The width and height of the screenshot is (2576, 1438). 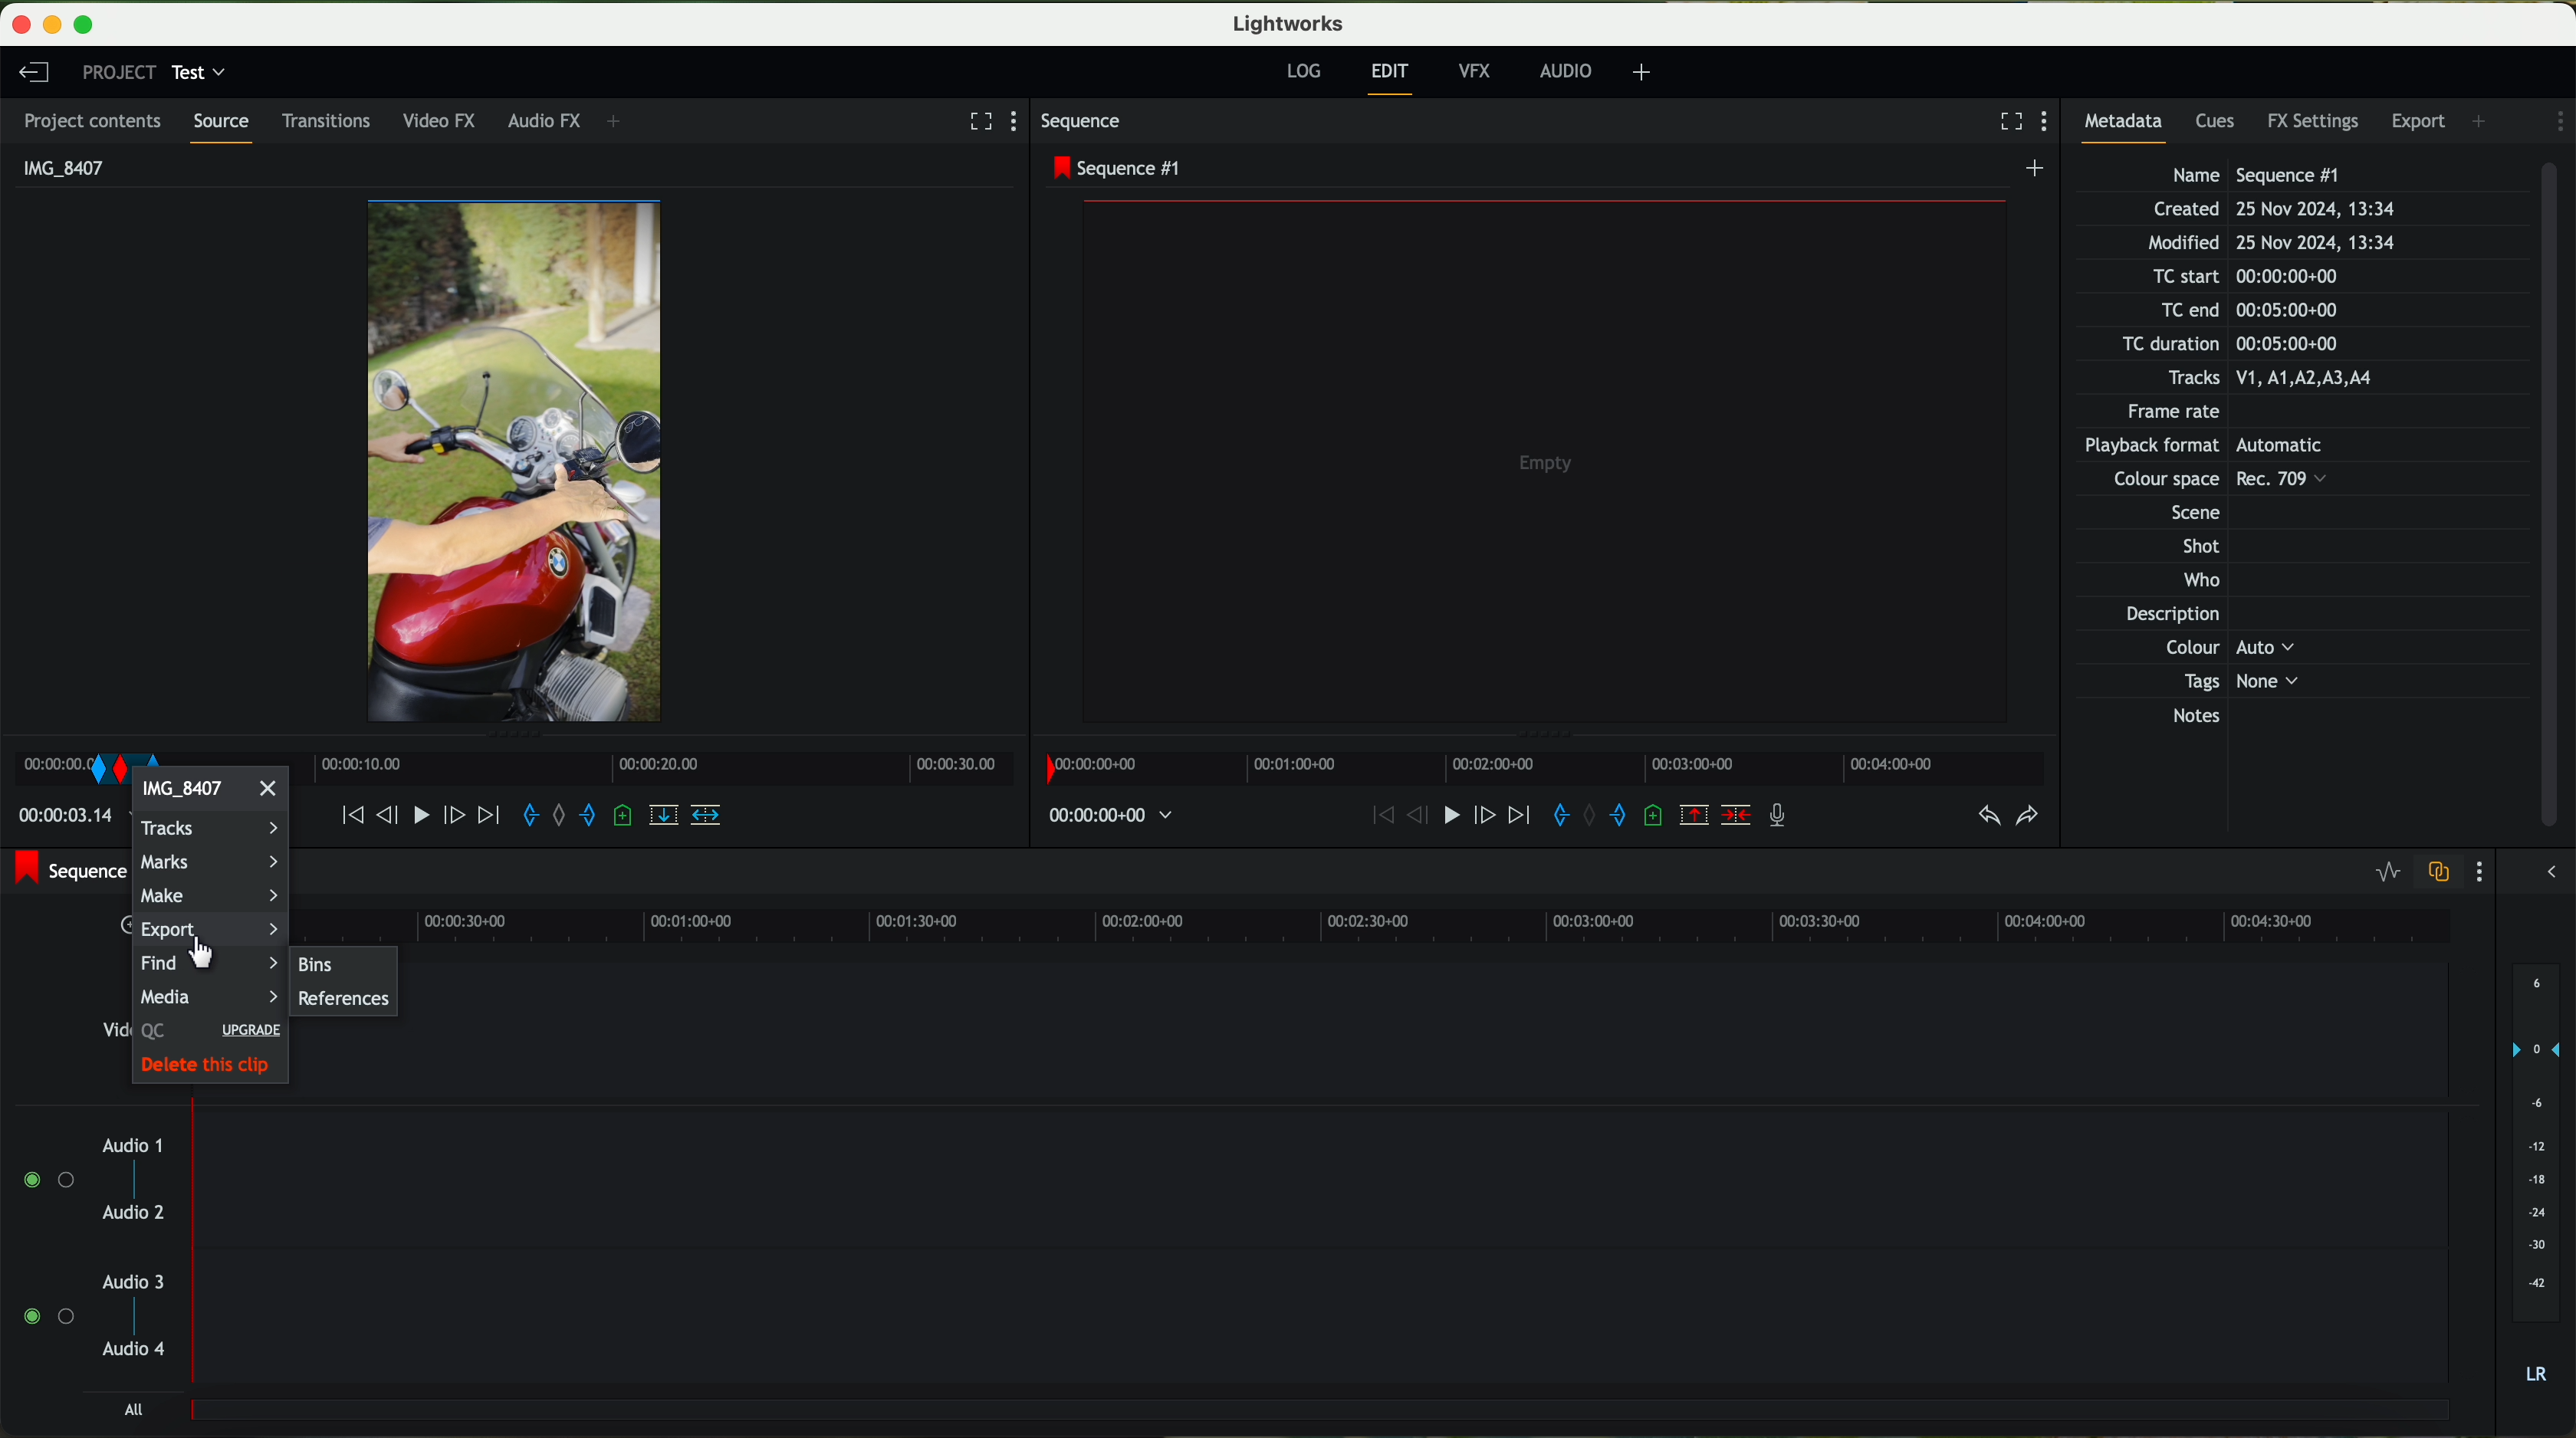 What do you see at coordinates (64, 821) in the screenshot?
I see `time` at bounding box center [64, 821].